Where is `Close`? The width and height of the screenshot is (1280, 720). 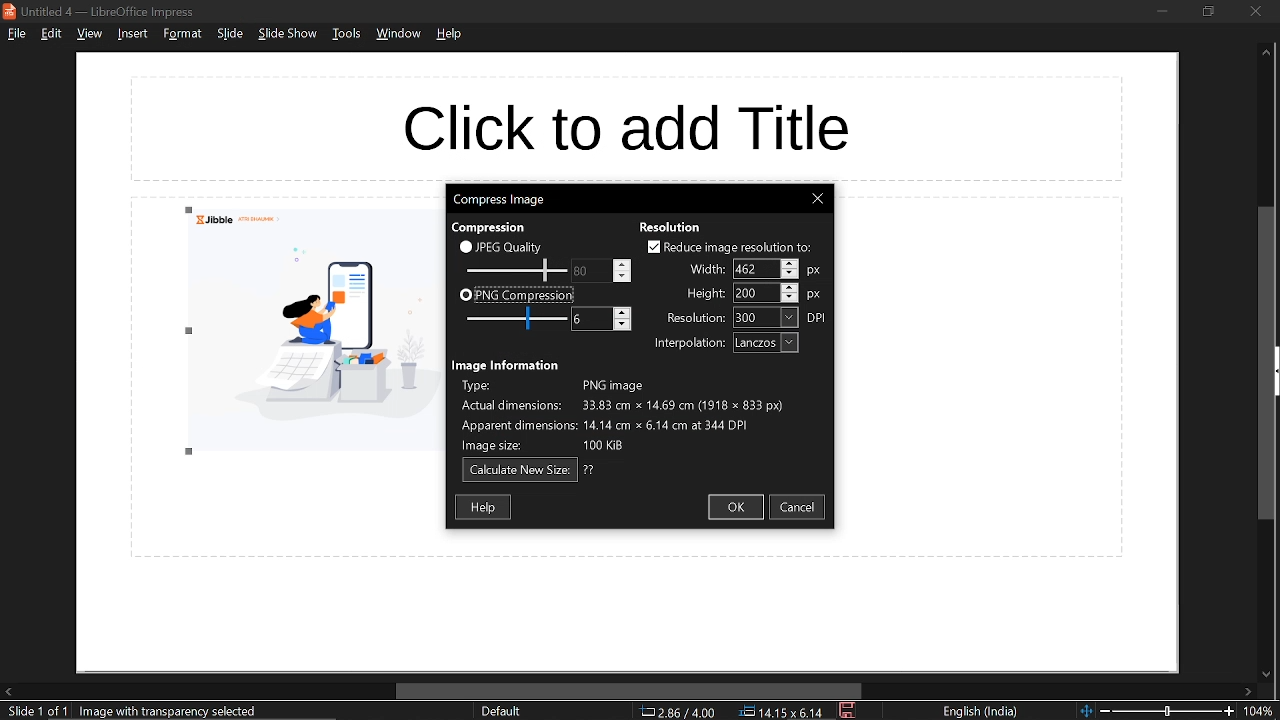
Close is located at coordinates (817, 199).